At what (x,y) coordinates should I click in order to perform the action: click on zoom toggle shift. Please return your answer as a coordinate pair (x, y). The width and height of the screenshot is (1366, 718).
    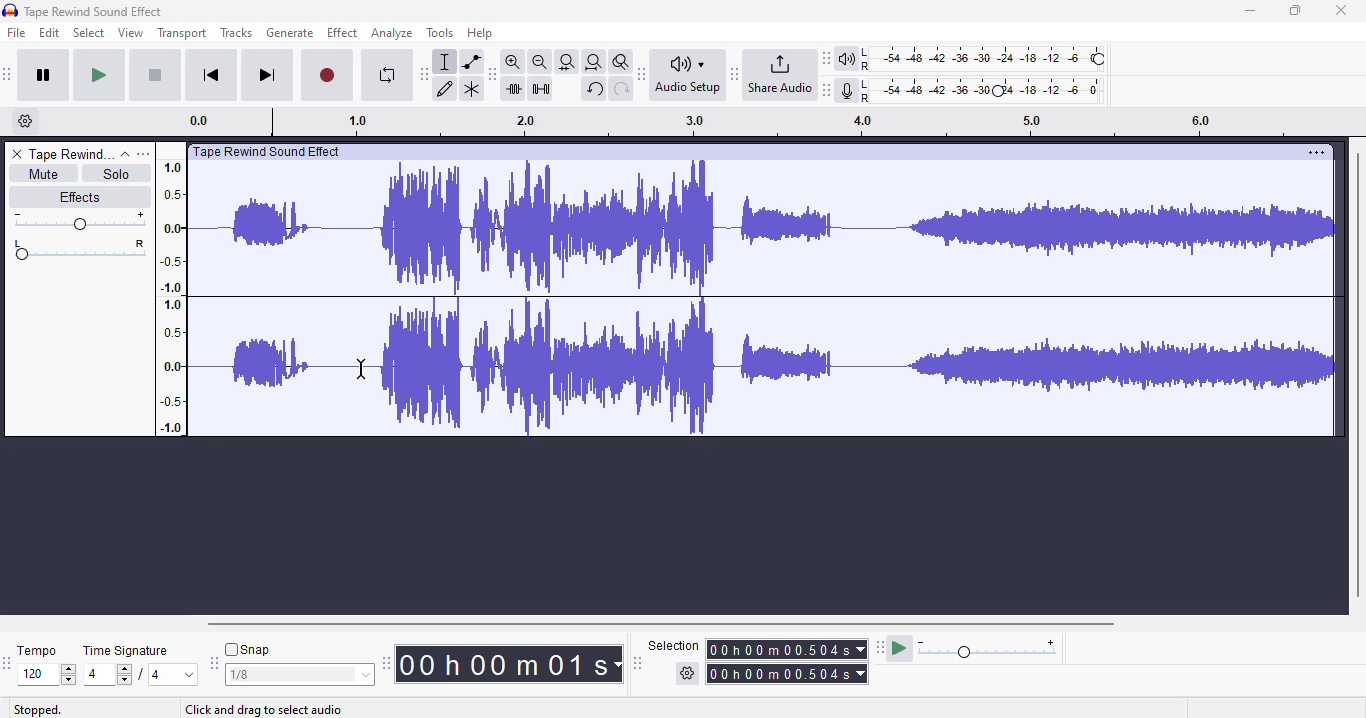
    Looking at the image, I should click on (622, 62).